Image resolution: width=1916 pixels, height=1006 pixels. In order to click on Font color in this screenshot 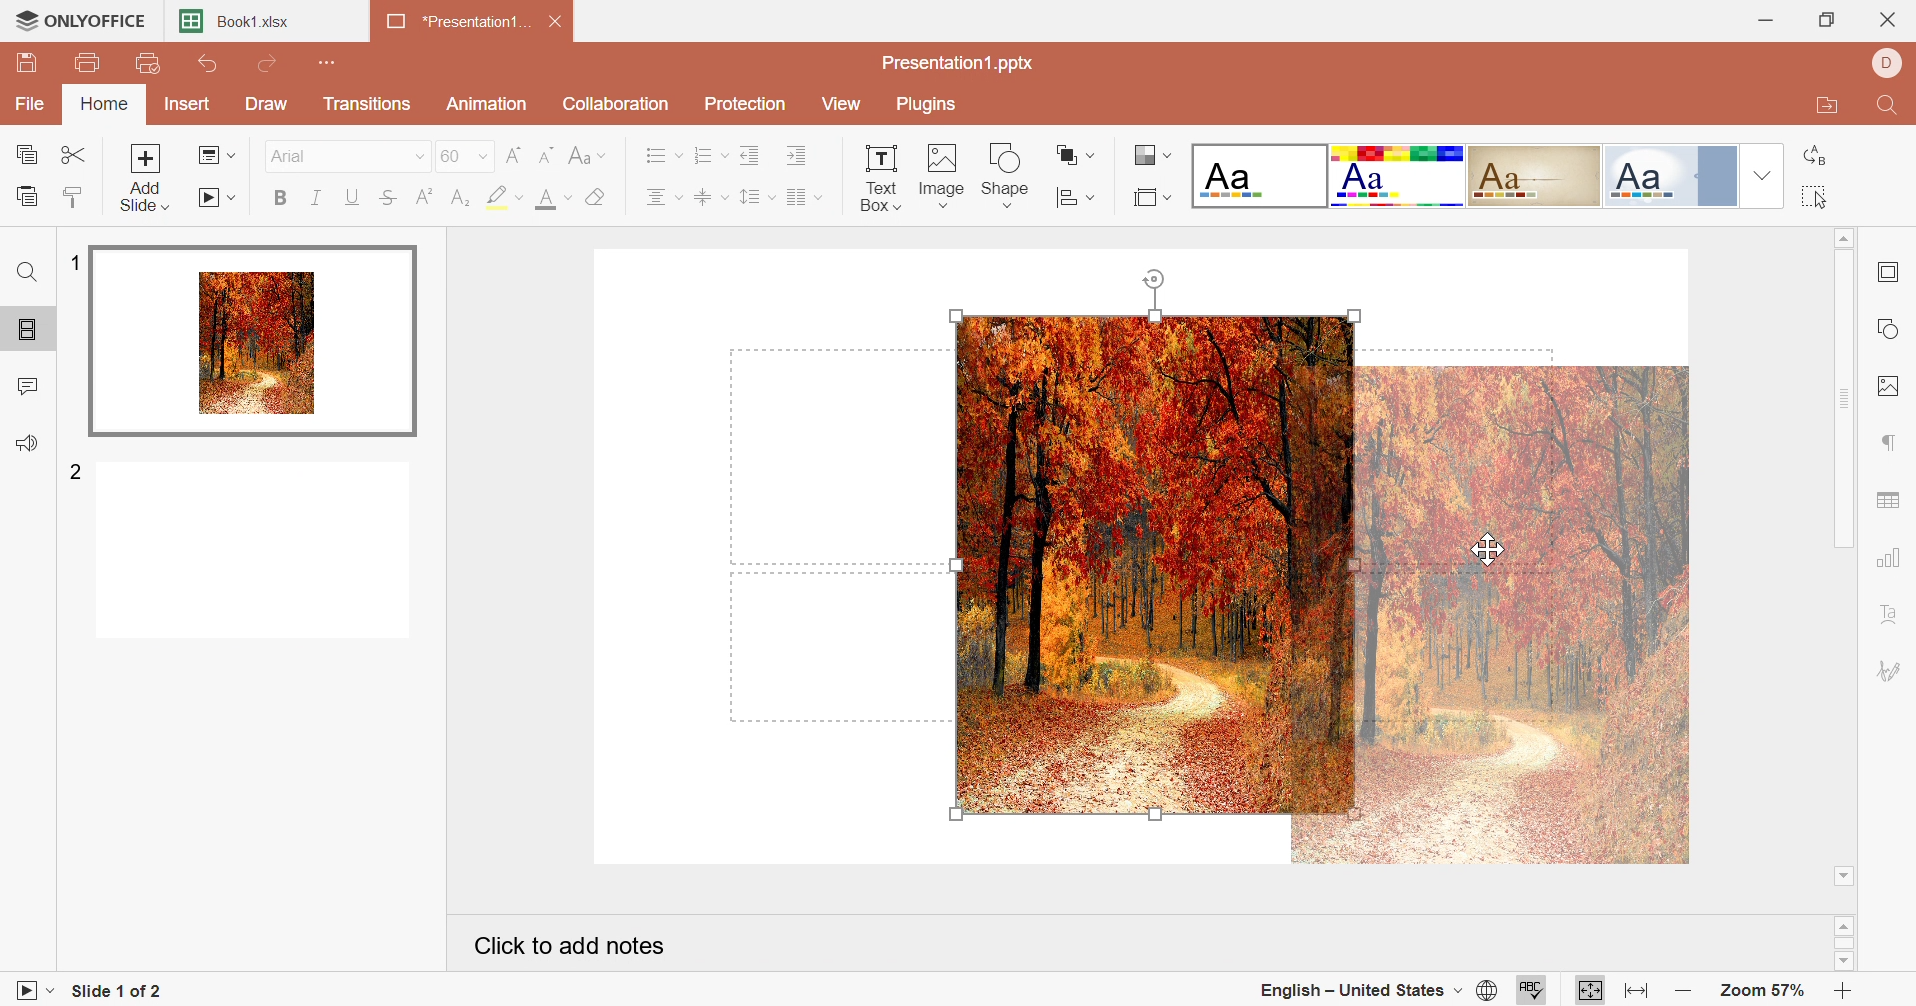, I will do `click(548, 200)`.